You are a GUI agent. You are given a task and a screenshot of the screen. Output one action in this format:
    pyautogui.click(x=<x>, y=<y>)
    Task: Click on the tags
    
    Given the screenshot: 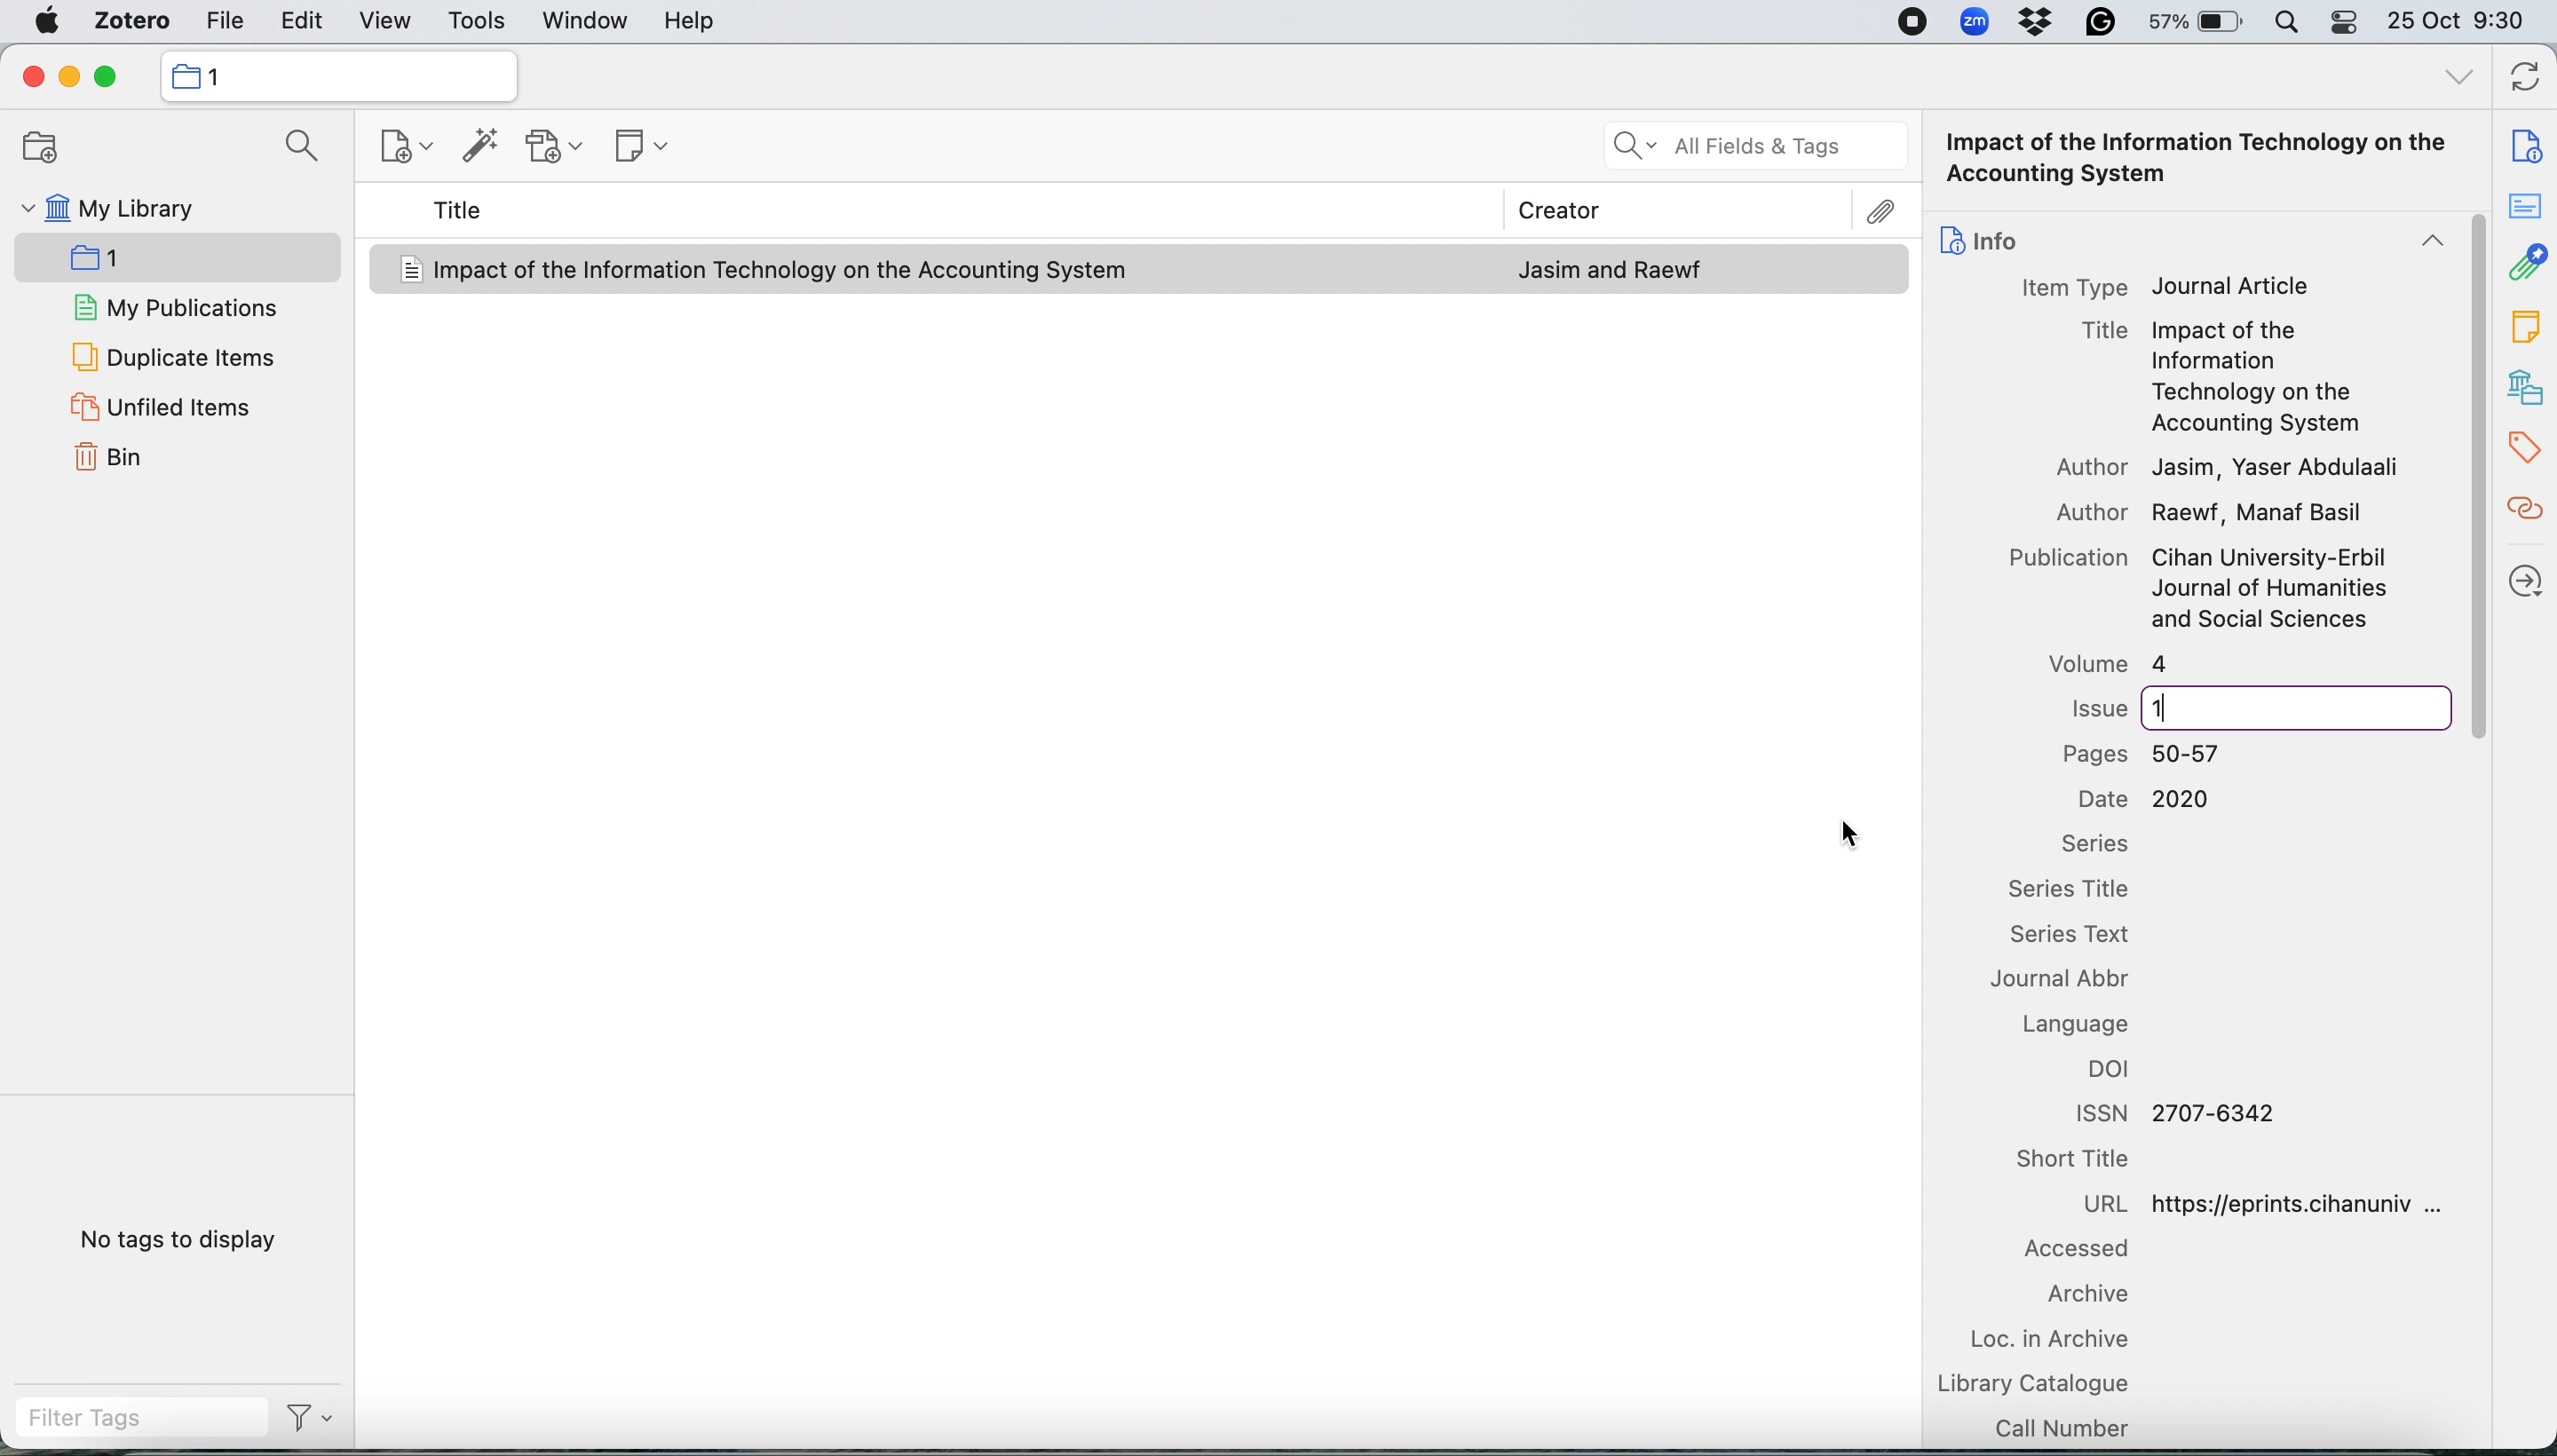 What is the action you would take?
    pyautogui.click(x=2522, y=328)
    